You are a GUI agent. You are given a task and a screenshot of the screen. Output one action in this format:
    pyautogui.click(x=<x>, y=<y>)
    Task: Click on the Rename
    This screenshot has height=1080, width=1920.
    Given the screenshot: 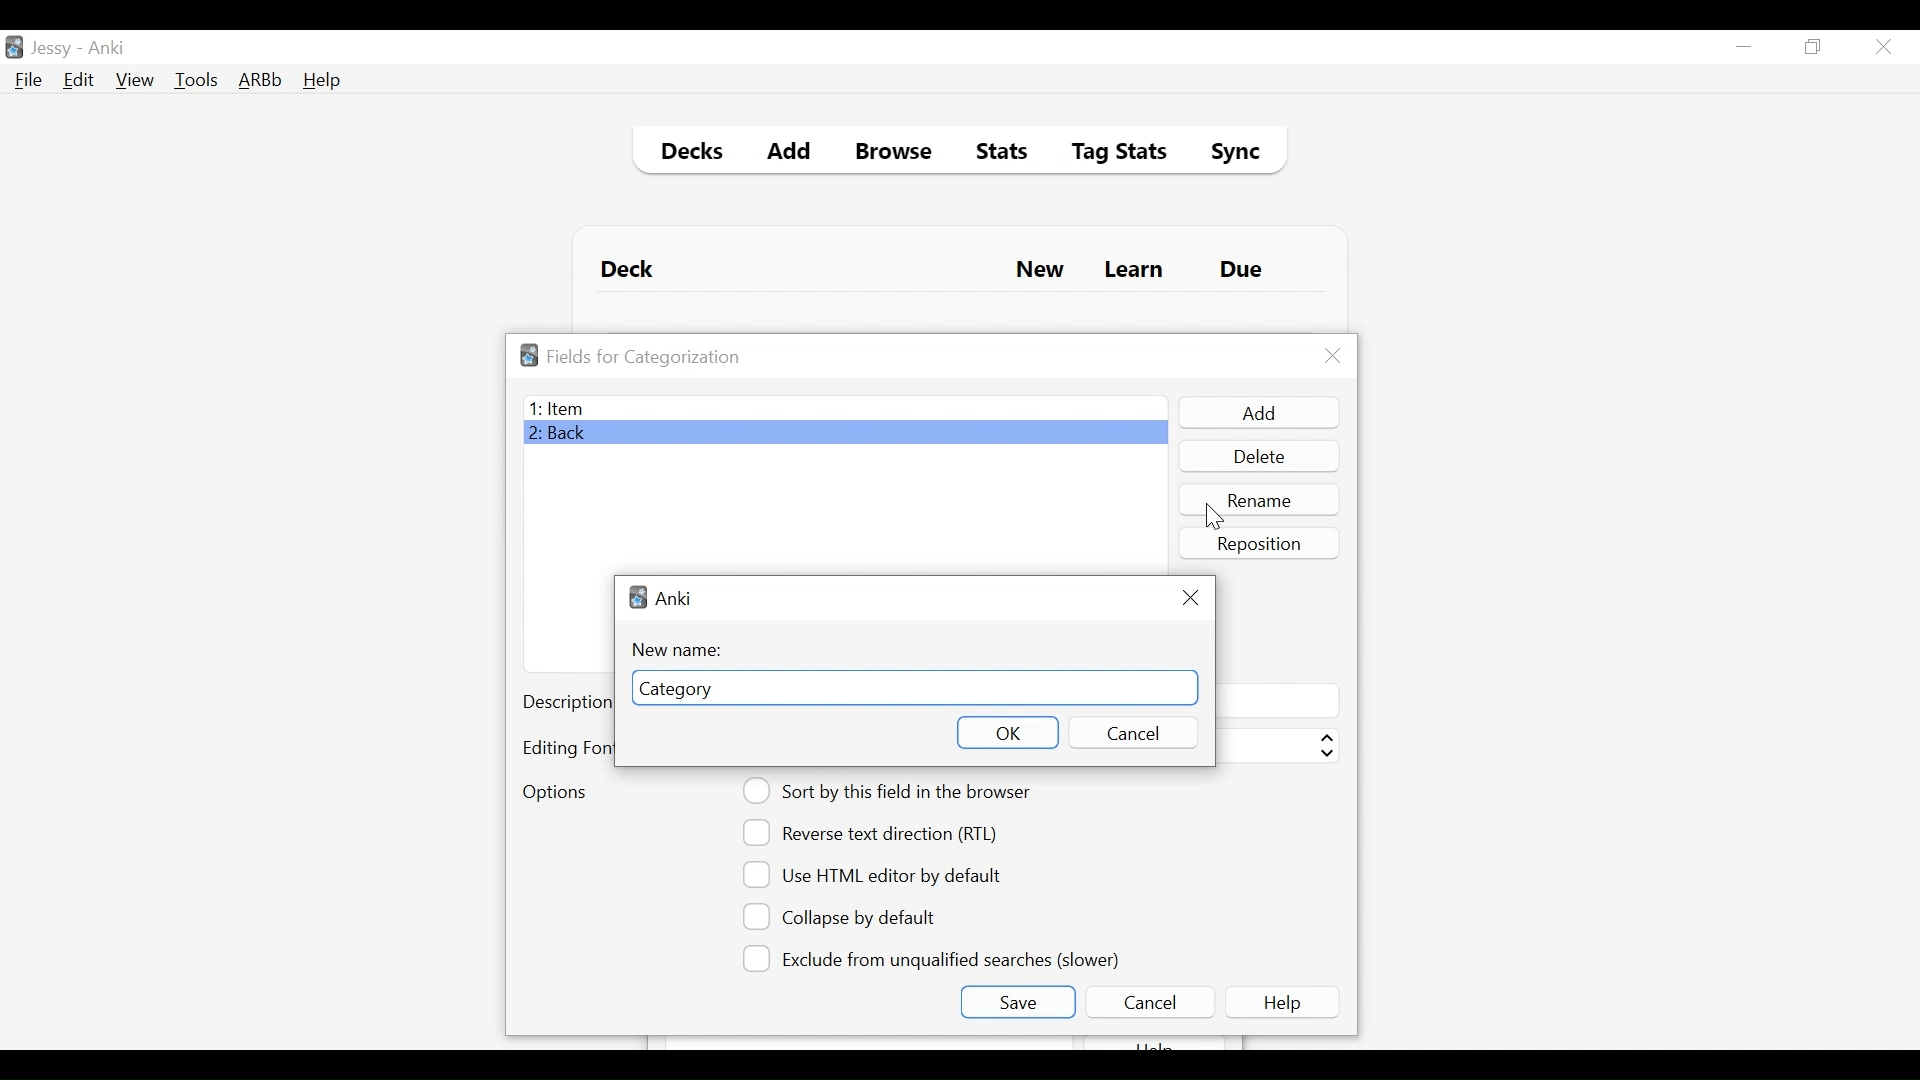 What is the action you would take?
    pyautogui.click(x=1261, y=499)
    